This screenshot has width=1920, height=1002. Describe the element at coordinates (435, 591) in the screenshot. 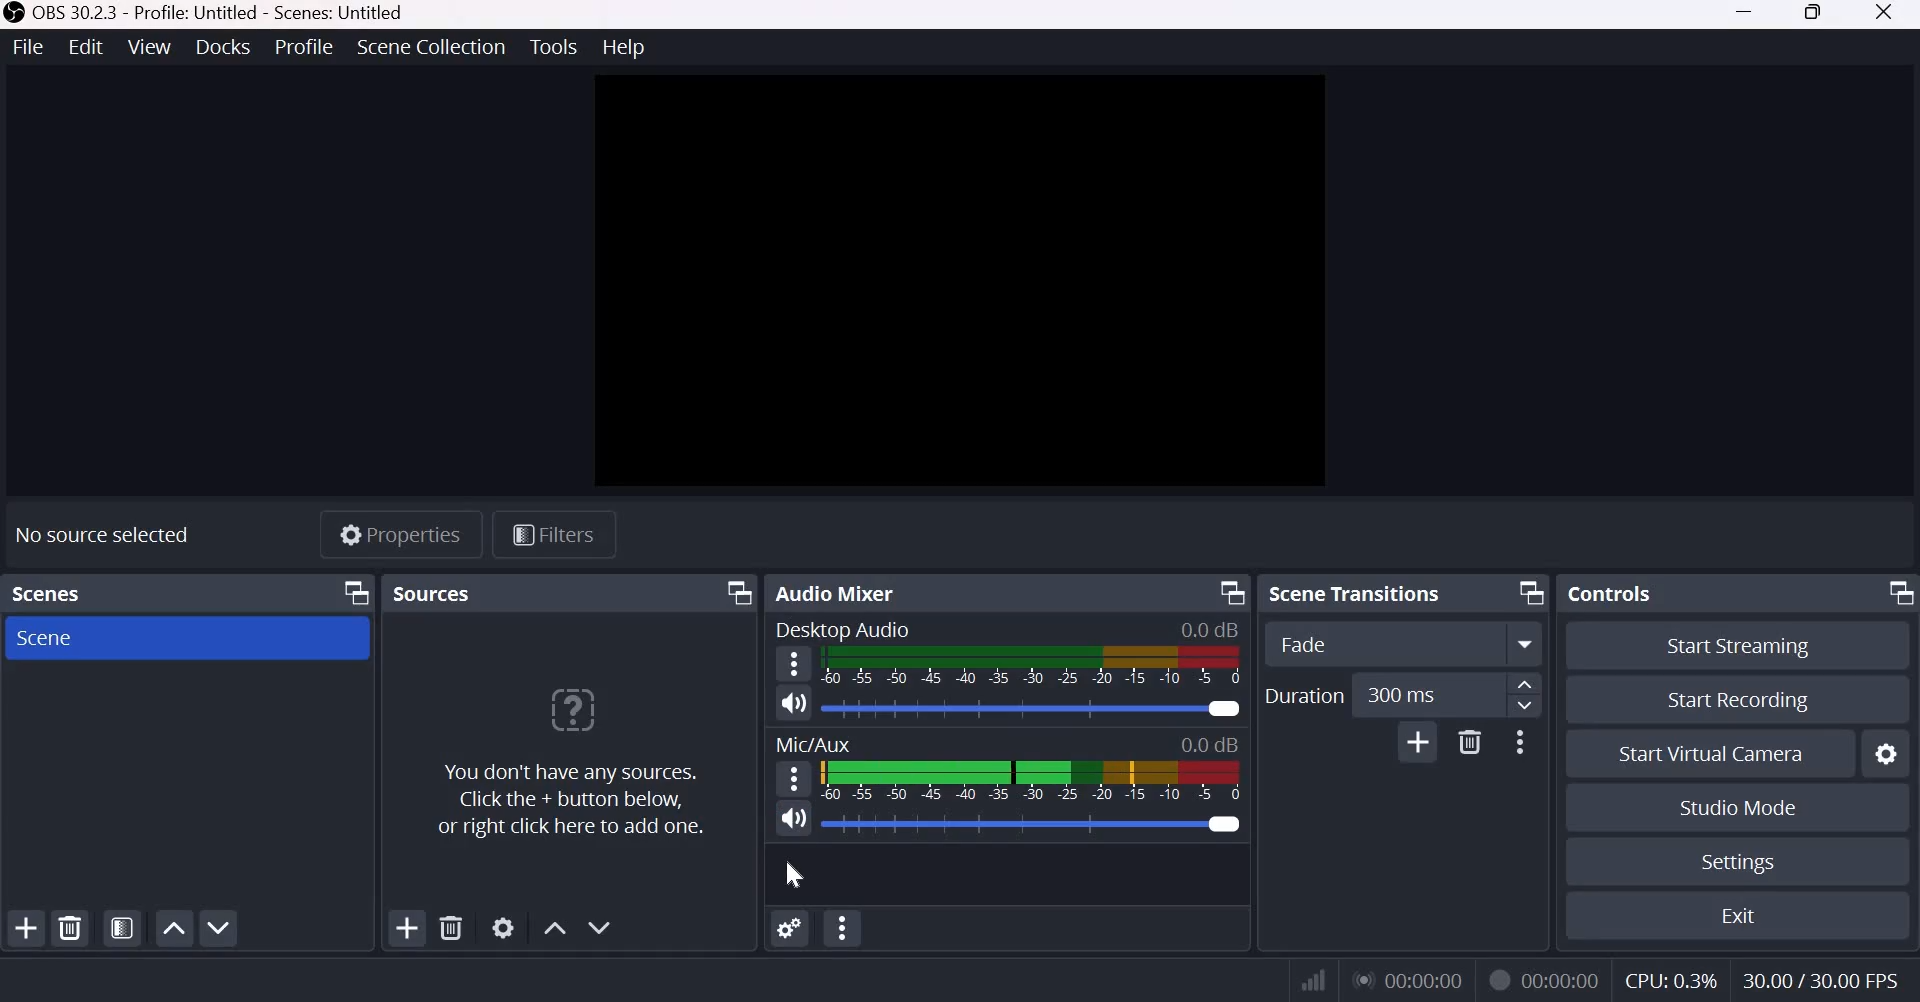

I see `Sources` at that location.